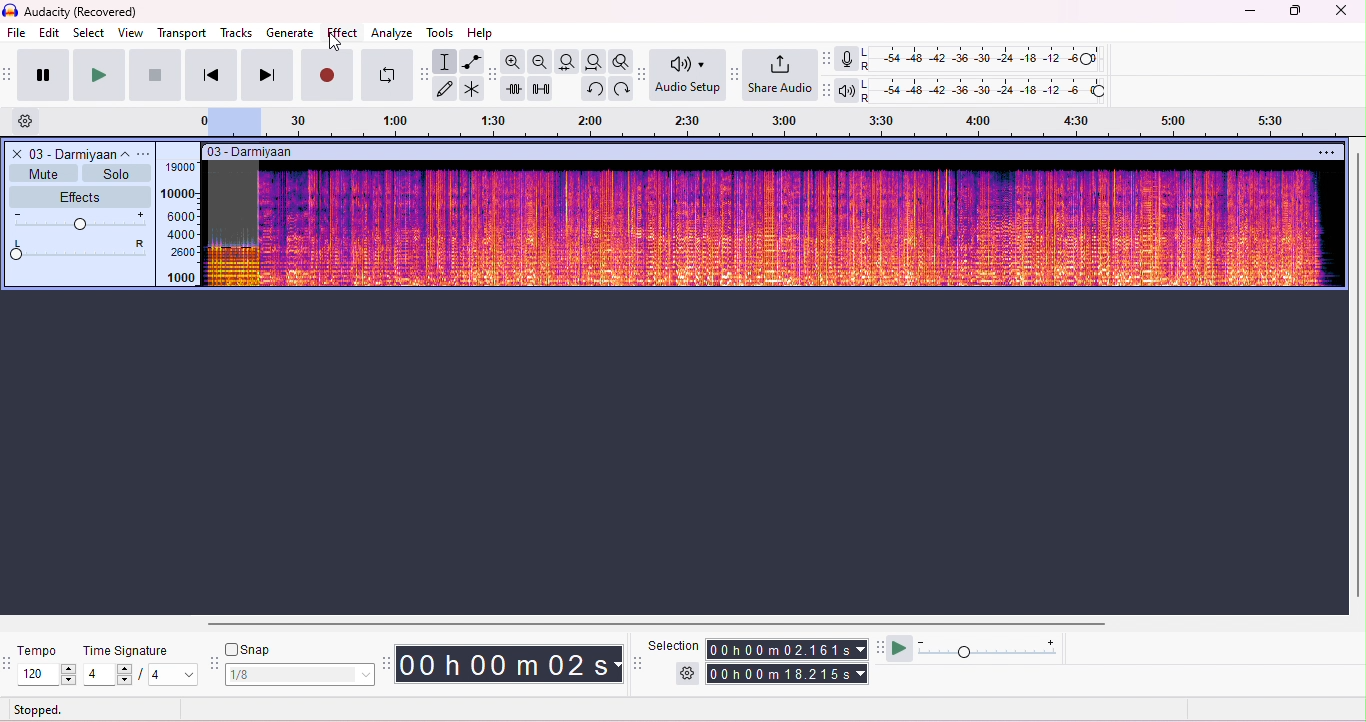 The height and width of the screenshot is (722, 1366). What do you see at coordinates (79, 251) in the screenshot?
I see `pan` at bounding box center [79, 251].